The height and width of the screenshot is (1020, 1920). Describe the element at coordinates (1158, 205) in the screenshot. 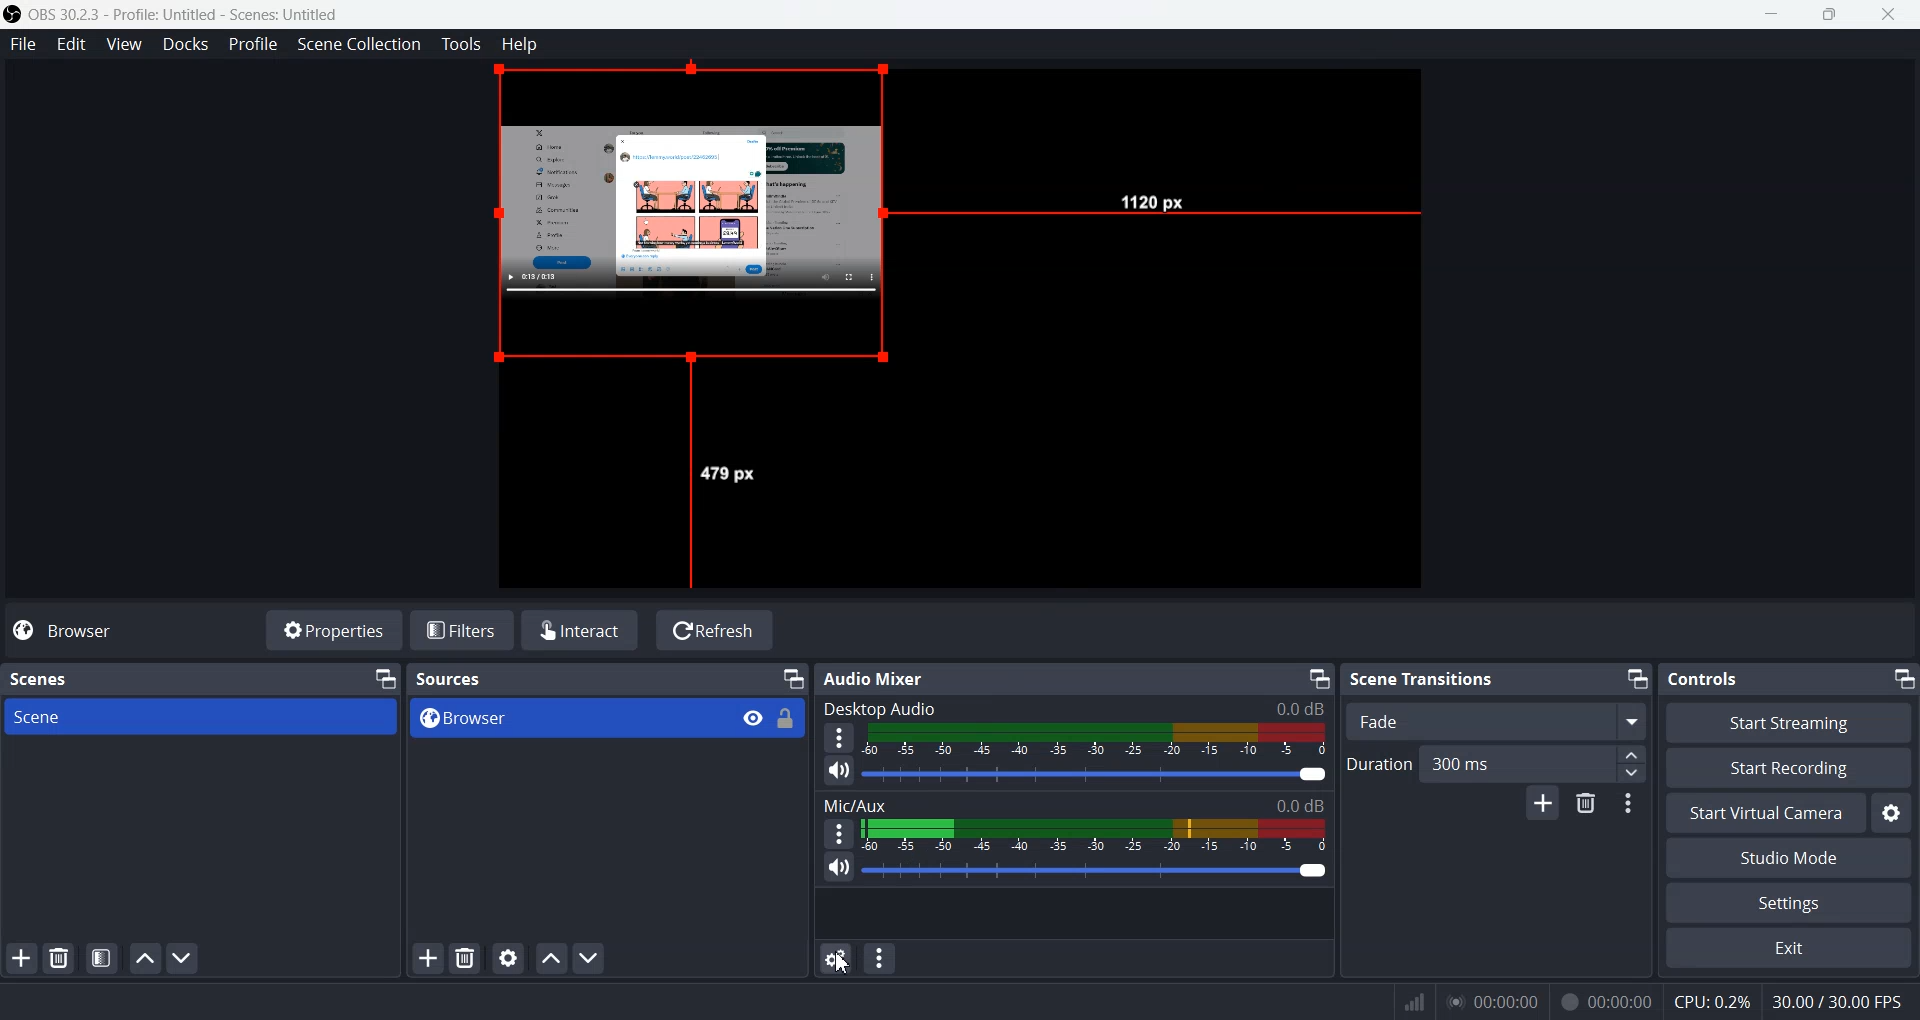

I see `1120 px` at that location.